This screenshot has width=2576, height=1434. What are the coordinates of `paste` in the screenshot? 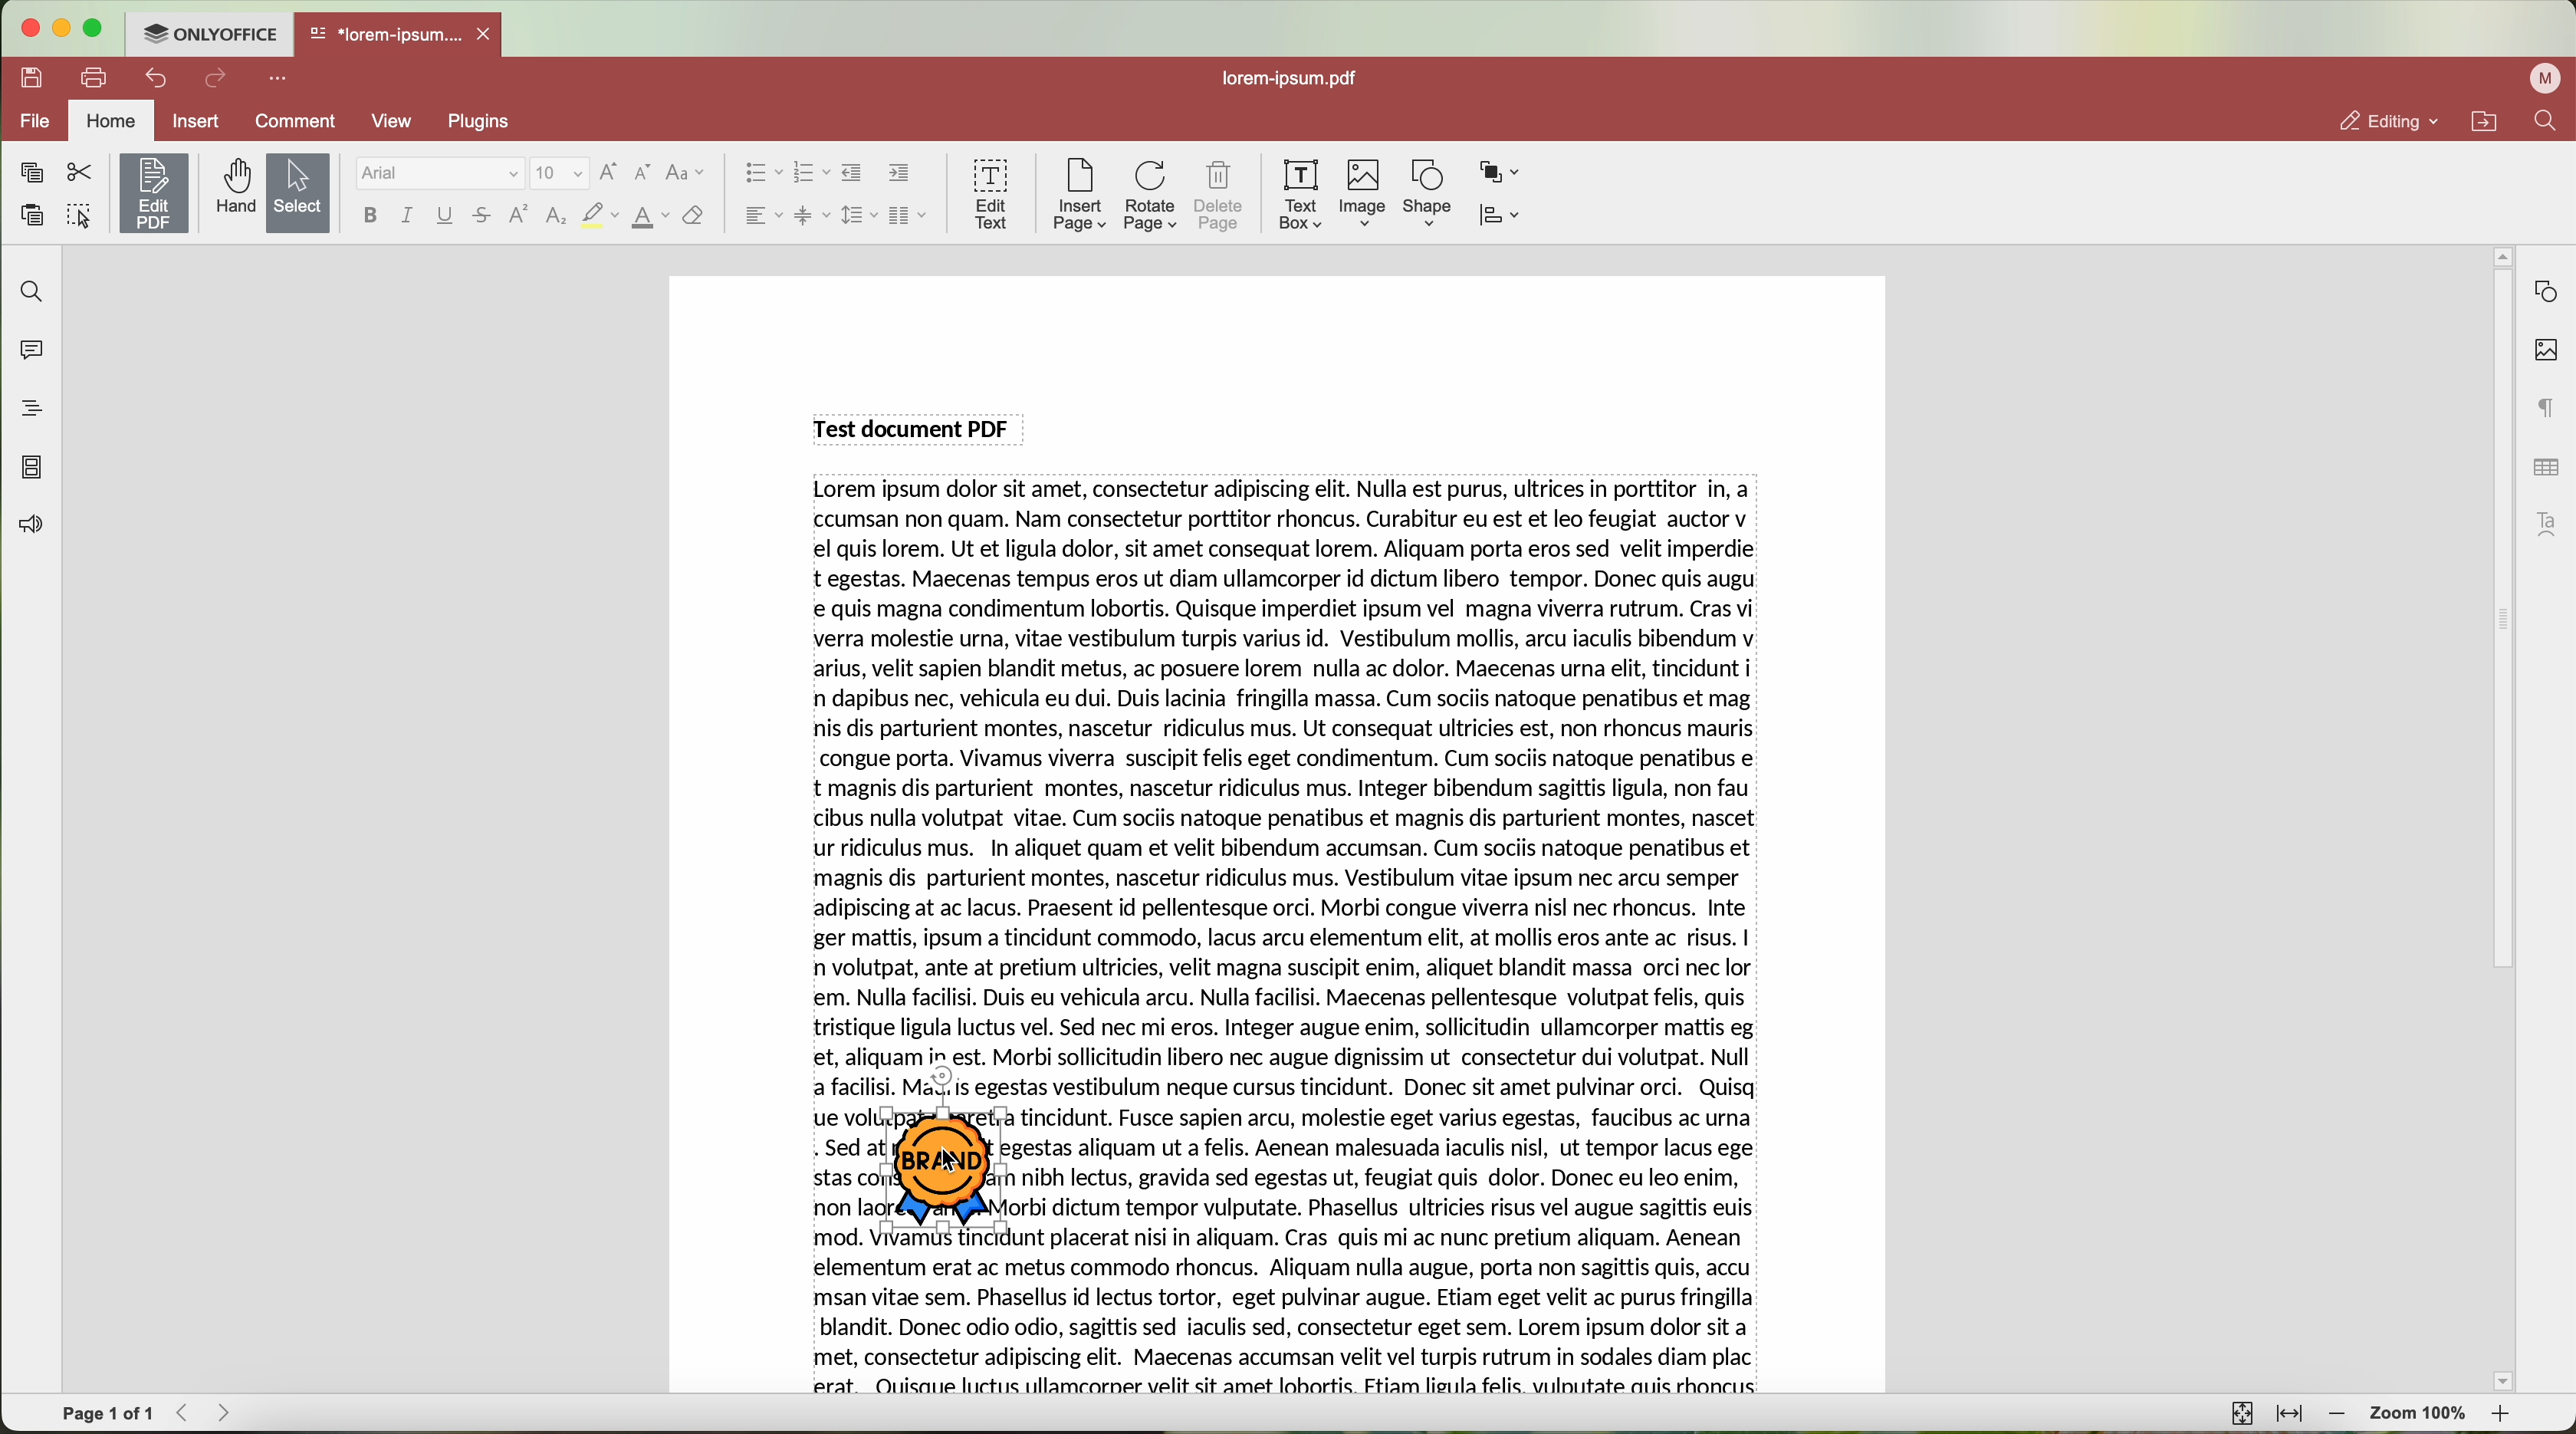 It's located at (32, 216).